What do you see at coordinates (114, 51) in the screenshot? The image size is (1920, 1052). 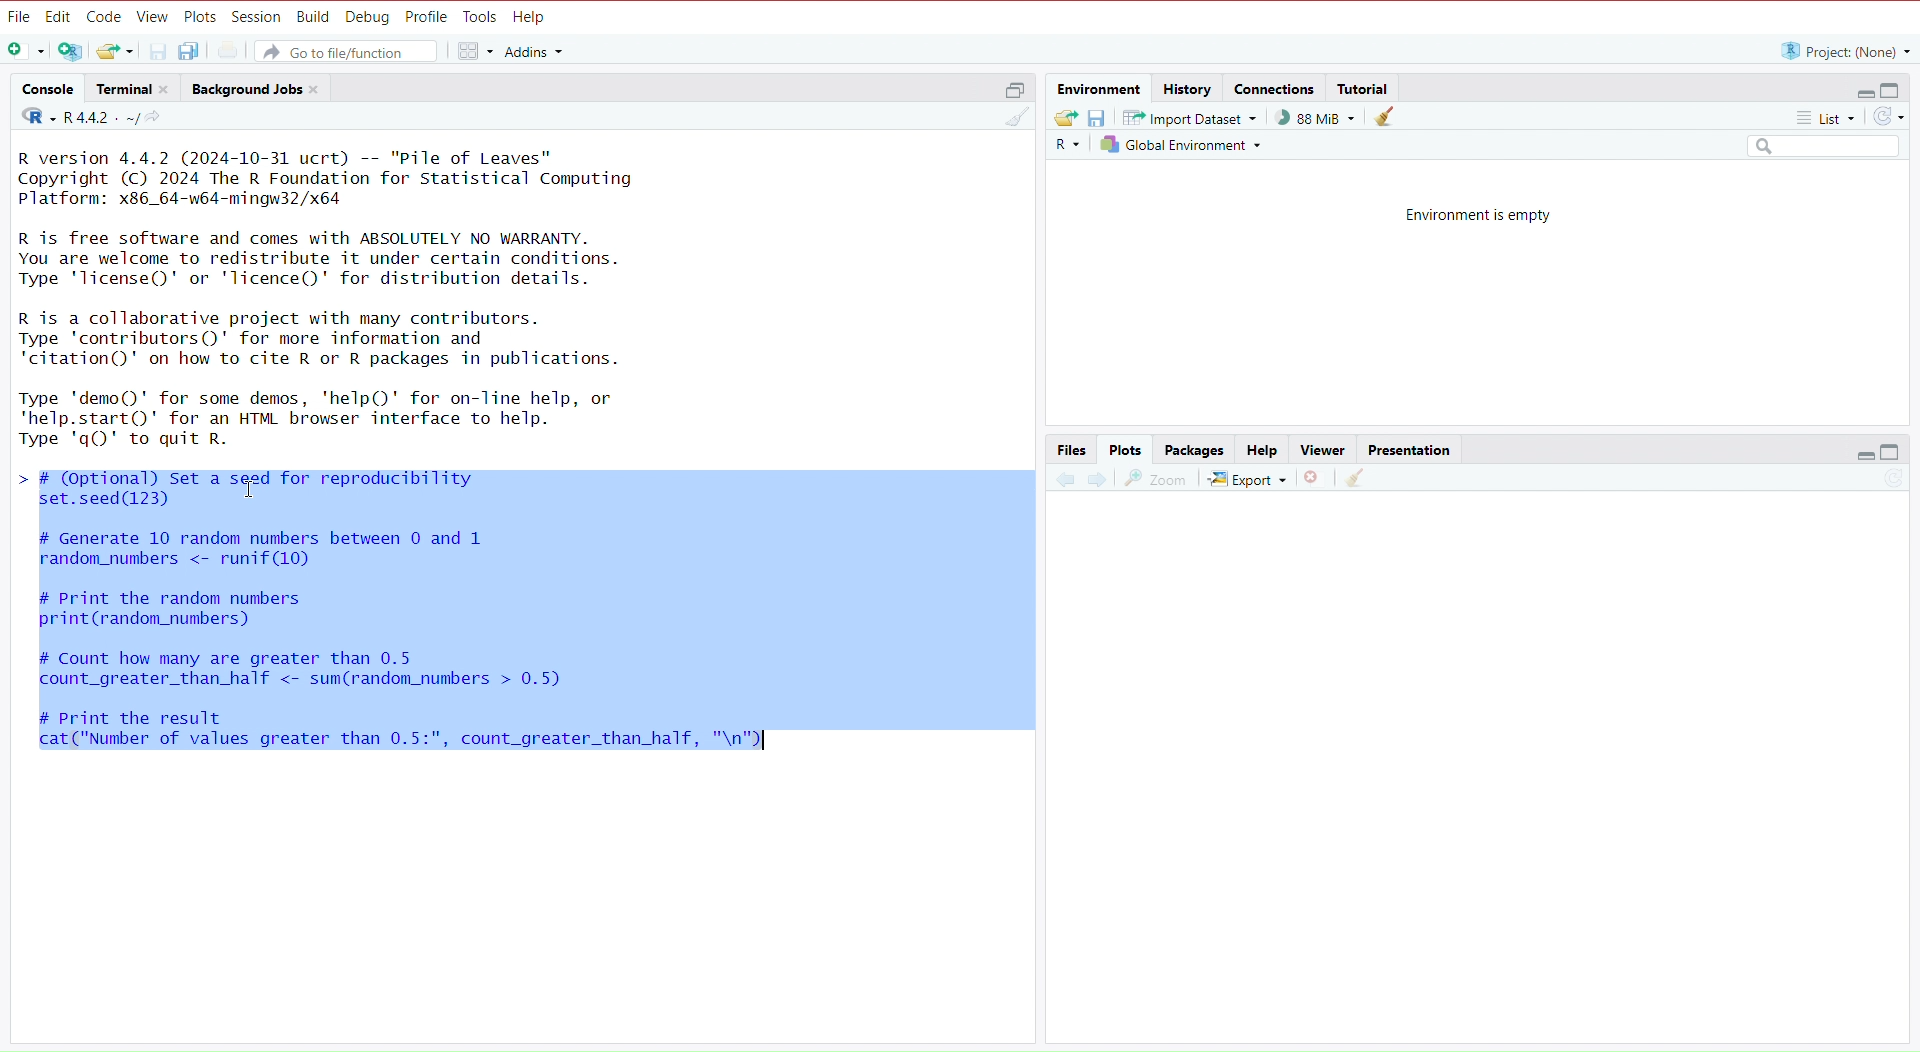 I see `Open existing file` at bounding box center [114, 51].